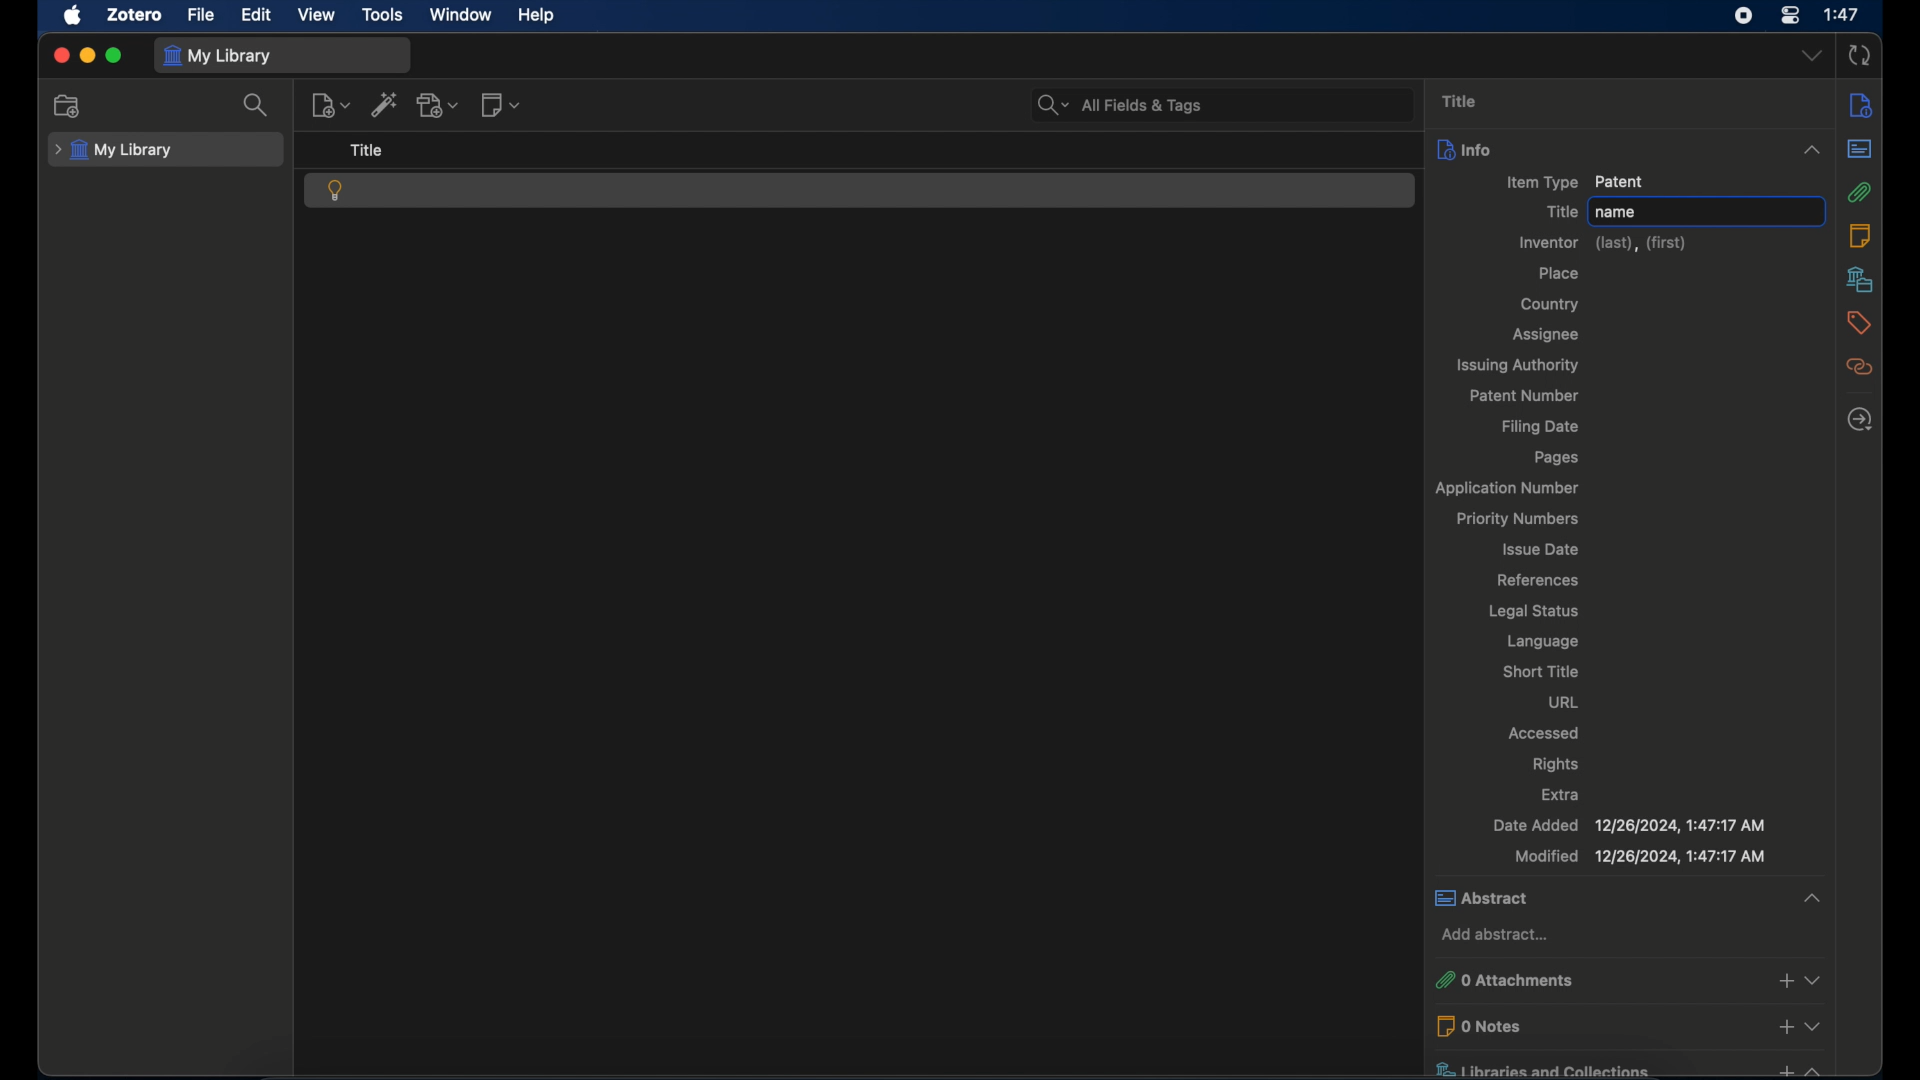  I want to click on rights, so click(1556, 763).